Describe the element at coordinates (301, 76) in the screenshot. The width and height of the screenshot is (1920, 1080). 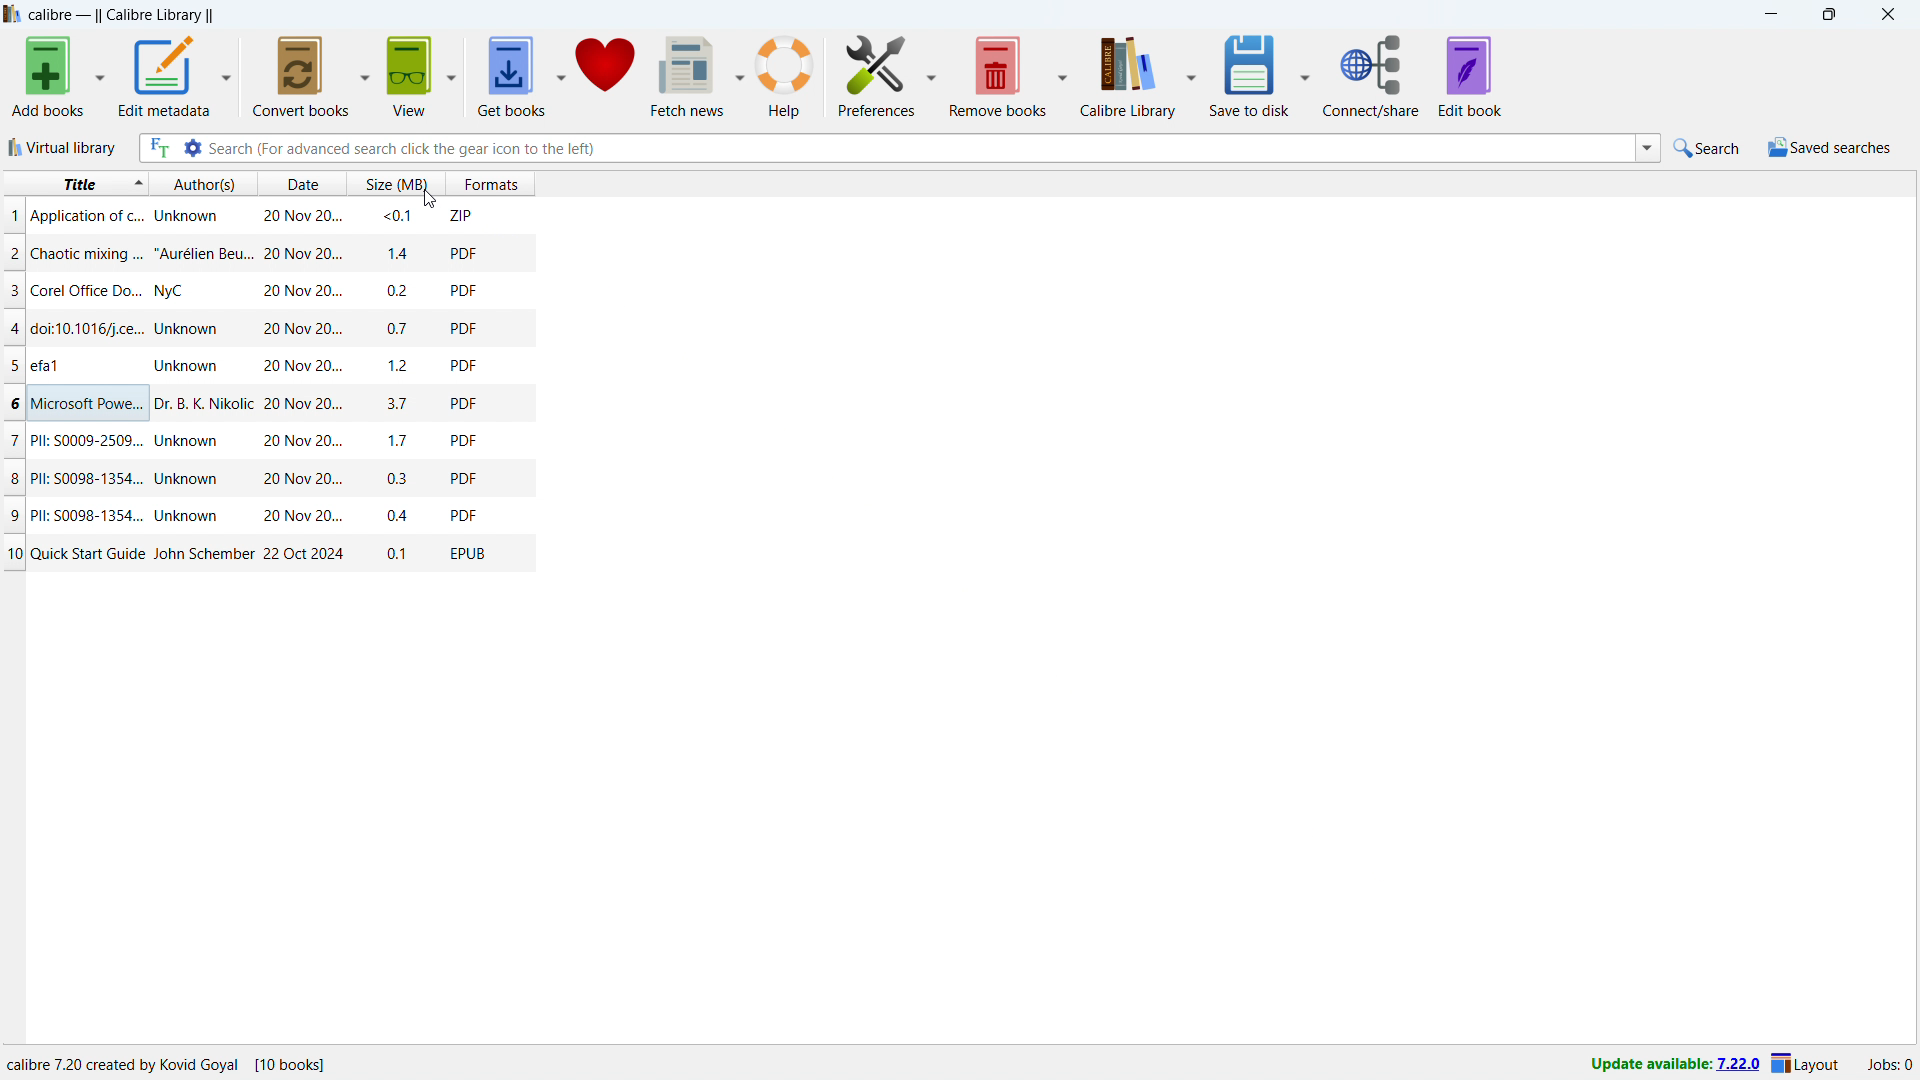
I see `convert books` at that location.